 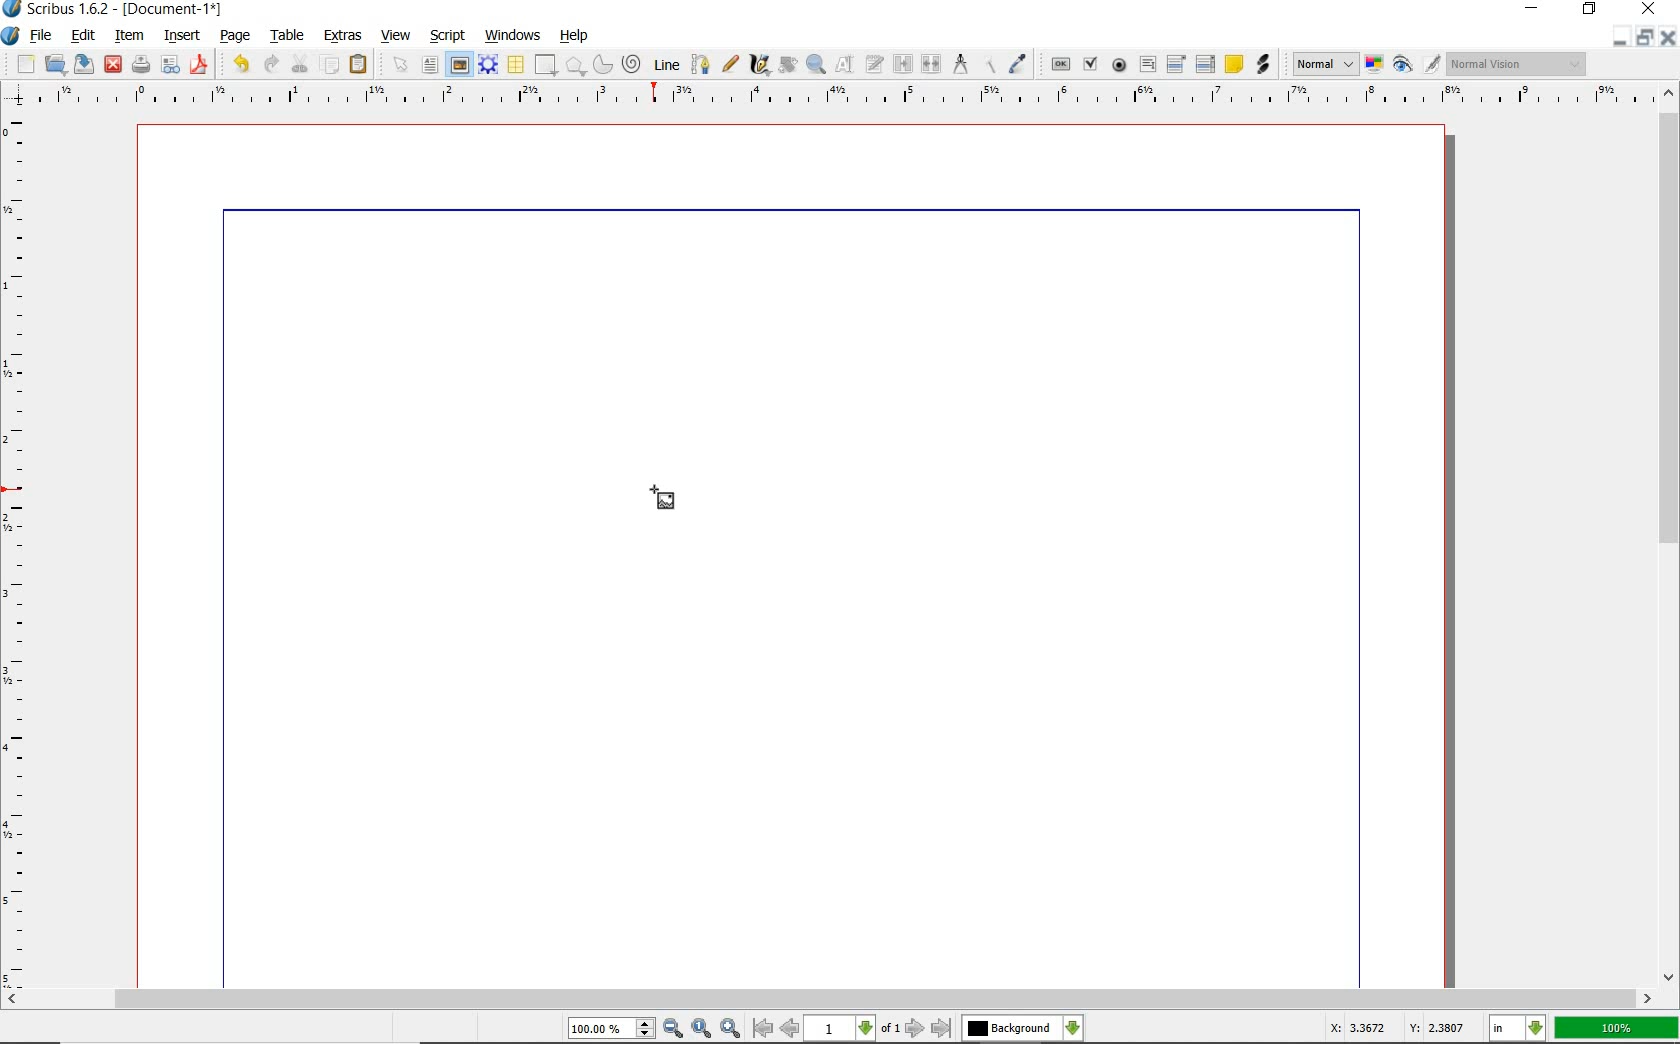 I want to click on view, so click(x=399, y=37).